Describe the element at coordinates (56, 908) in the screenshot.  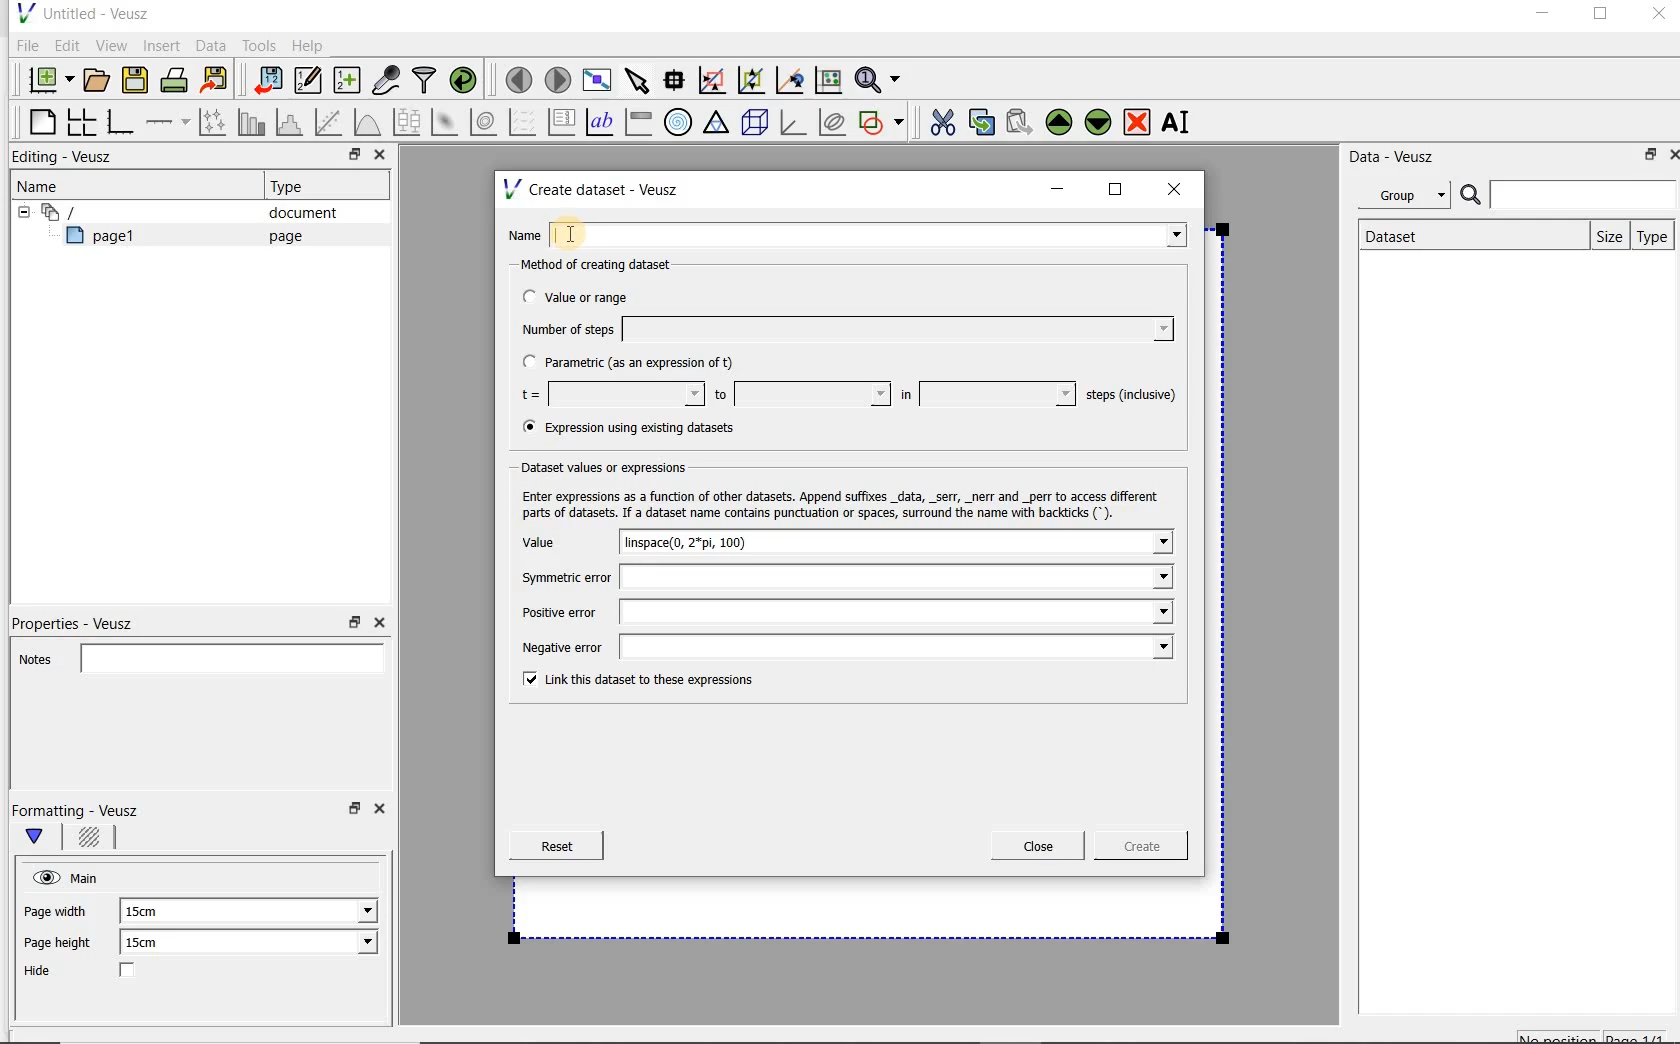
I see `Page width` at that location.